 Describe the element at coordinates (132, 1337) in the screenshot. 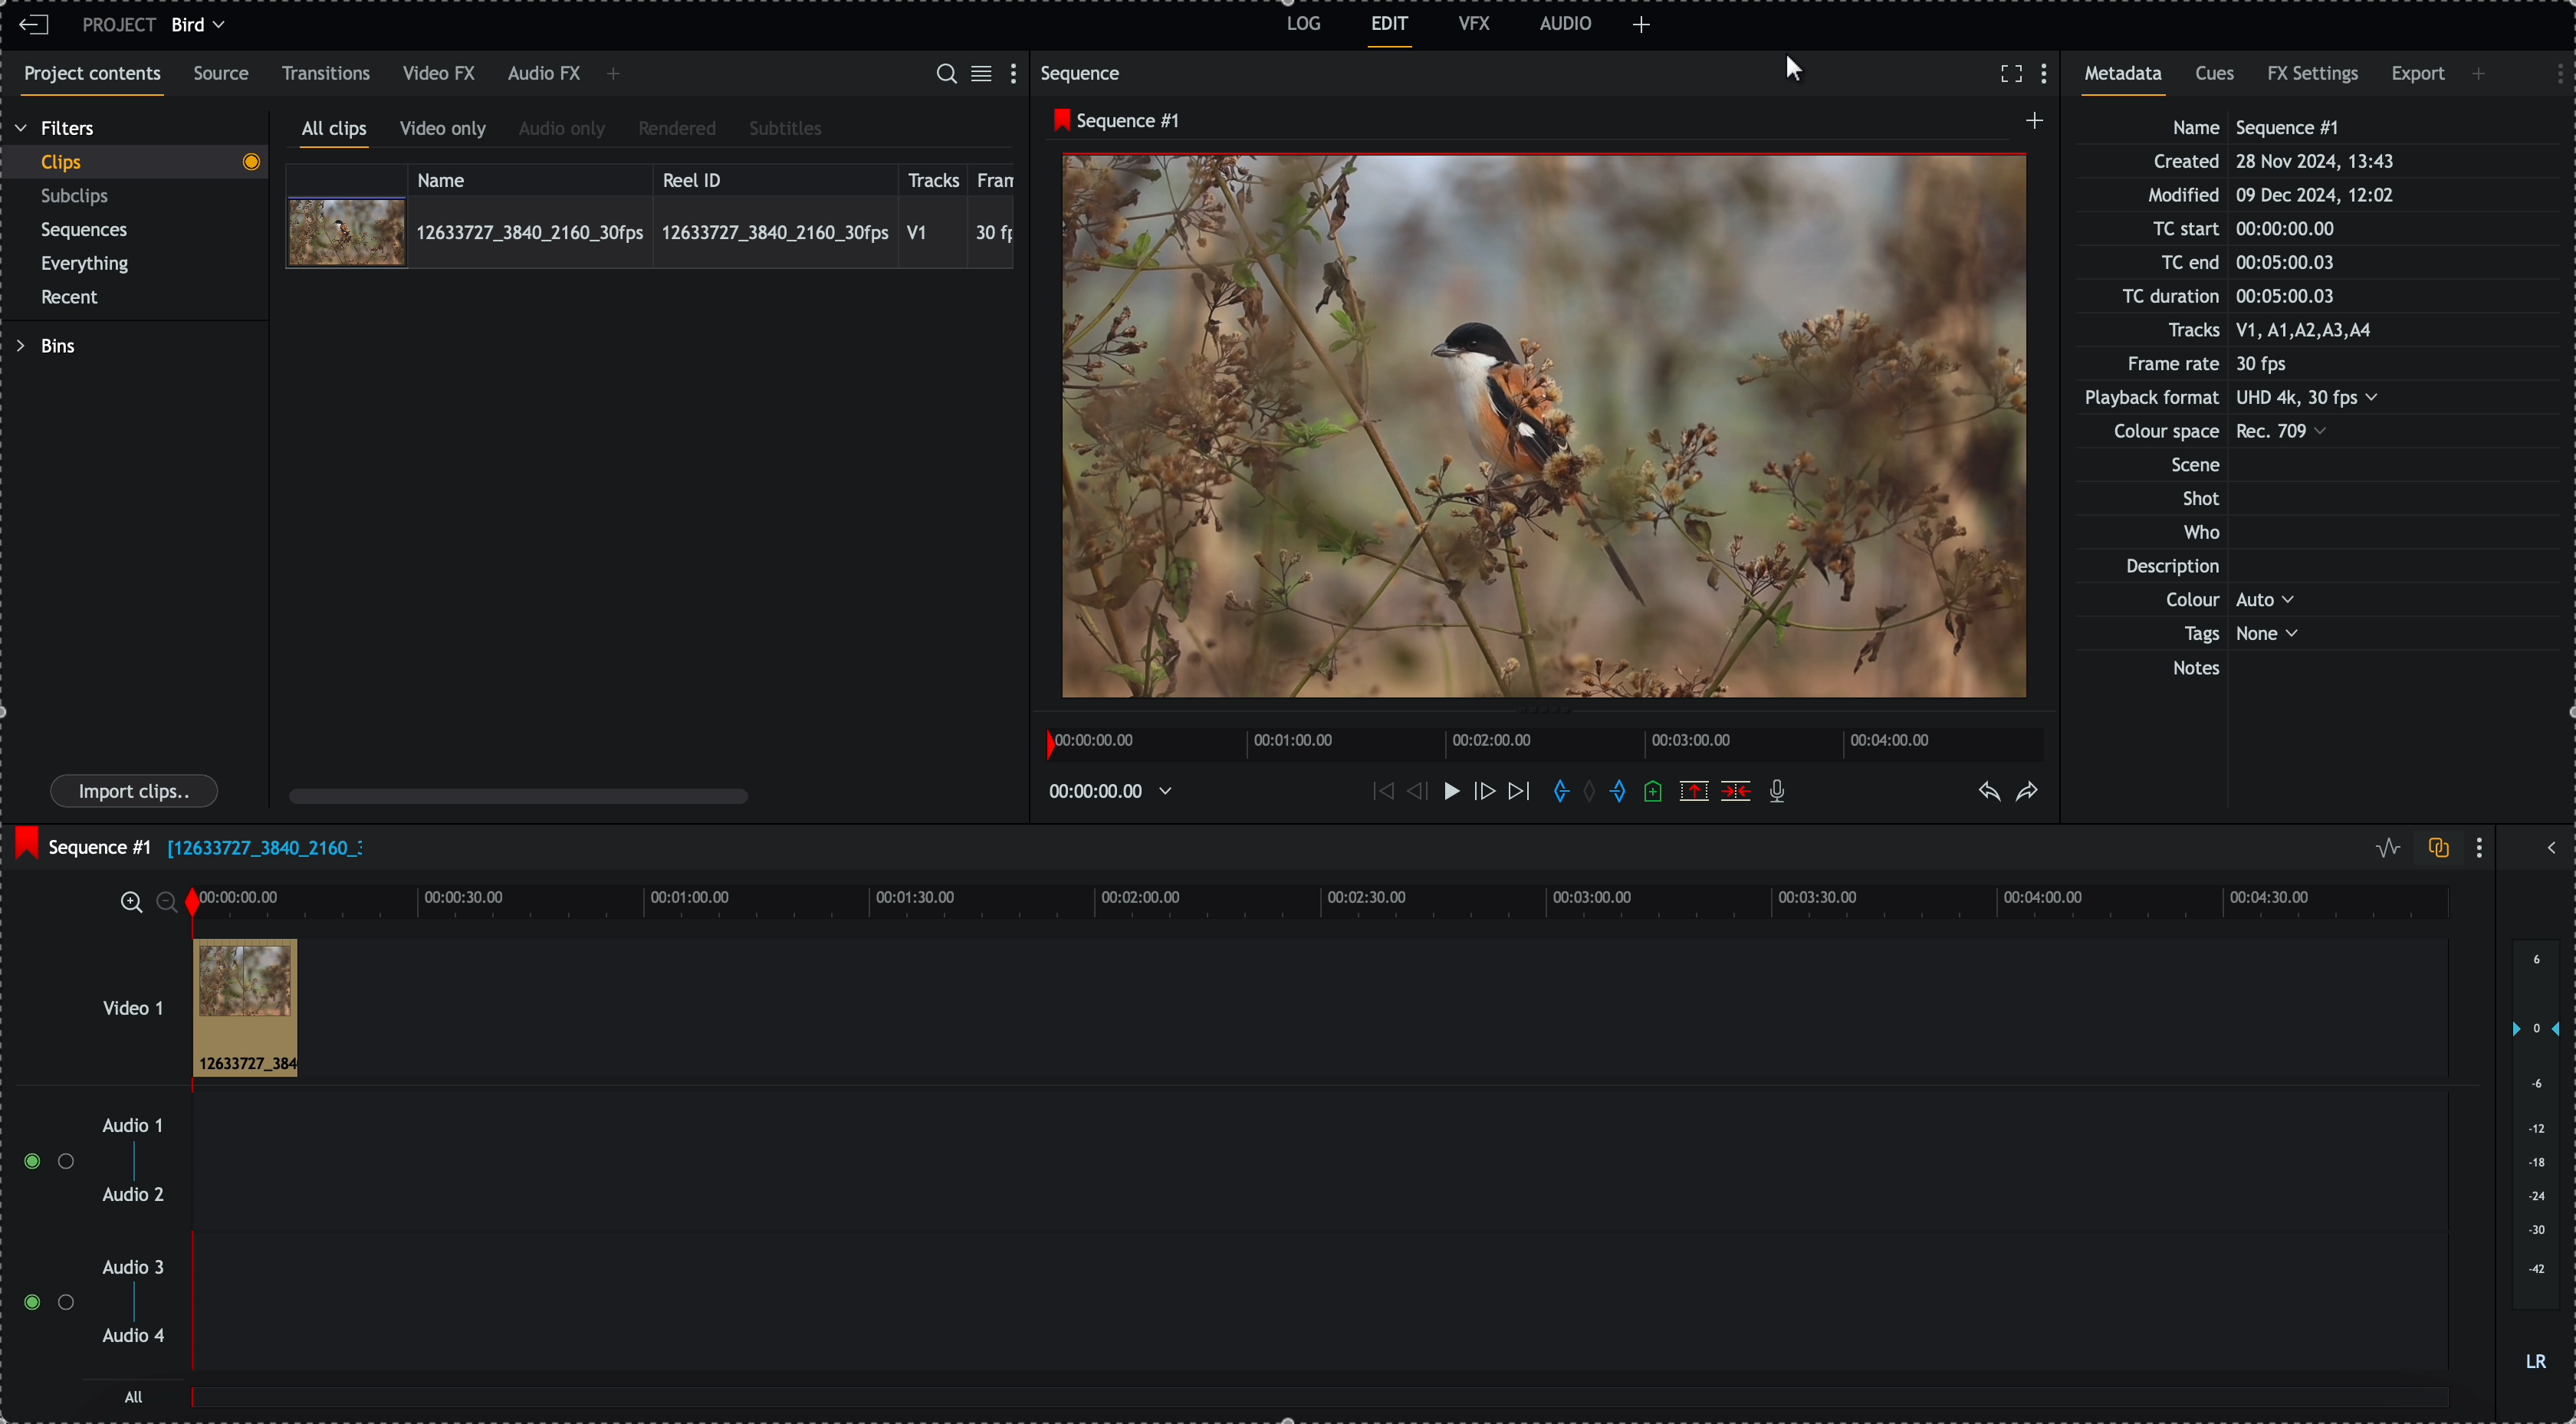

I see `audio 4` at that location.